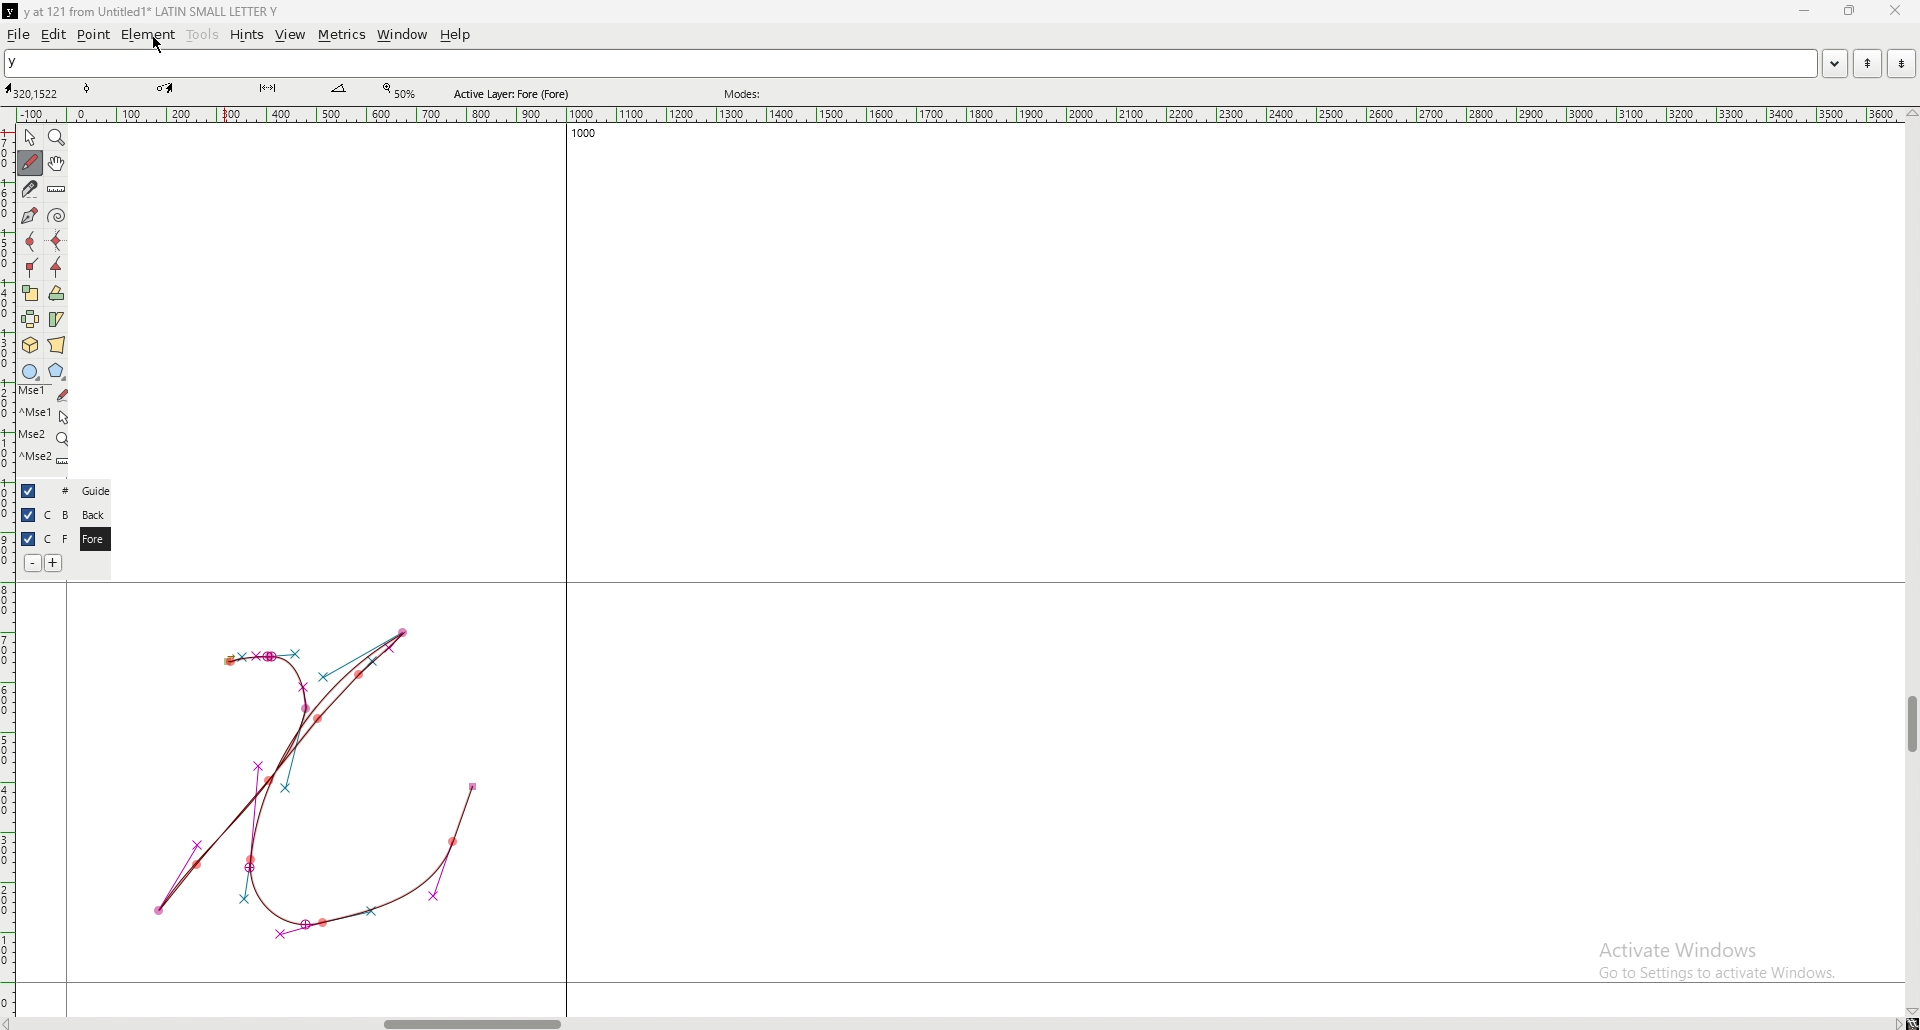 The image size is (1920, 1030). Describe the element at coordinates (245, 35) in the screenshot. I see `hints` at that location.